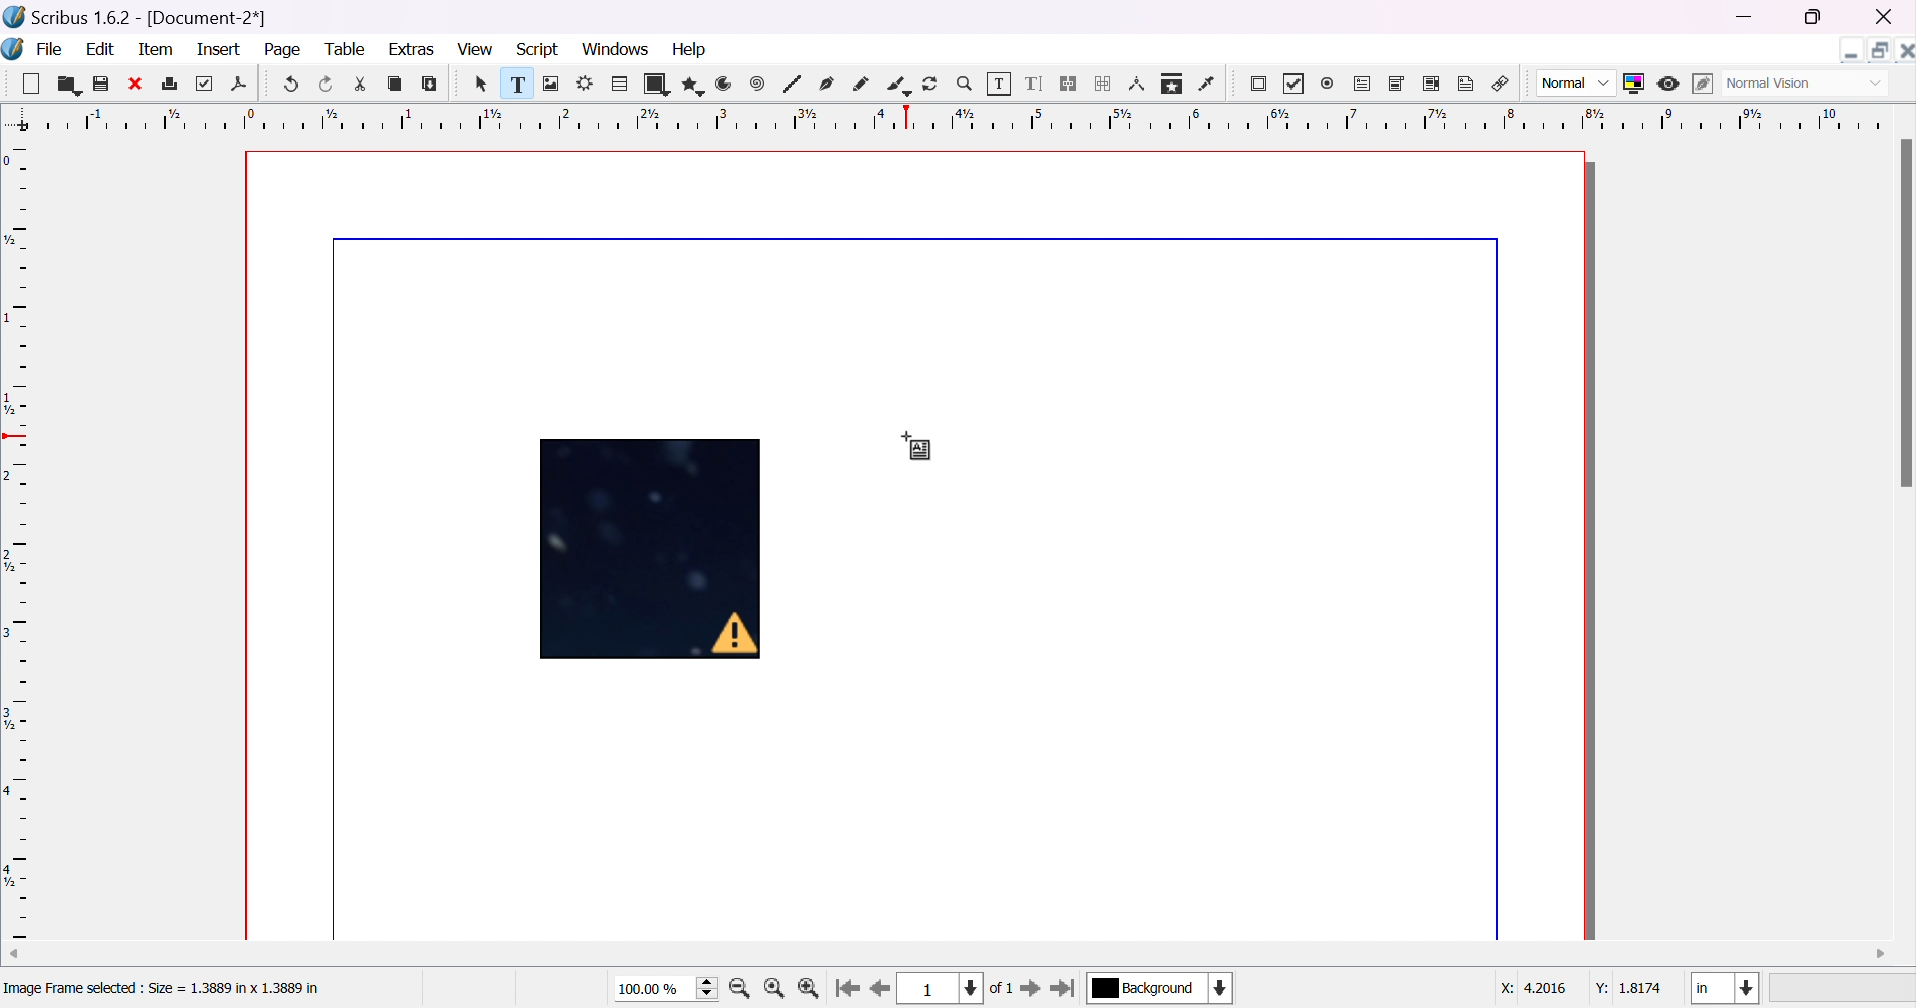 Image resolution: width=1916 pixels, height=1008 pixels. Describe the element at coordinates (1886, 17) in the screenshot. I see `close` at that location.